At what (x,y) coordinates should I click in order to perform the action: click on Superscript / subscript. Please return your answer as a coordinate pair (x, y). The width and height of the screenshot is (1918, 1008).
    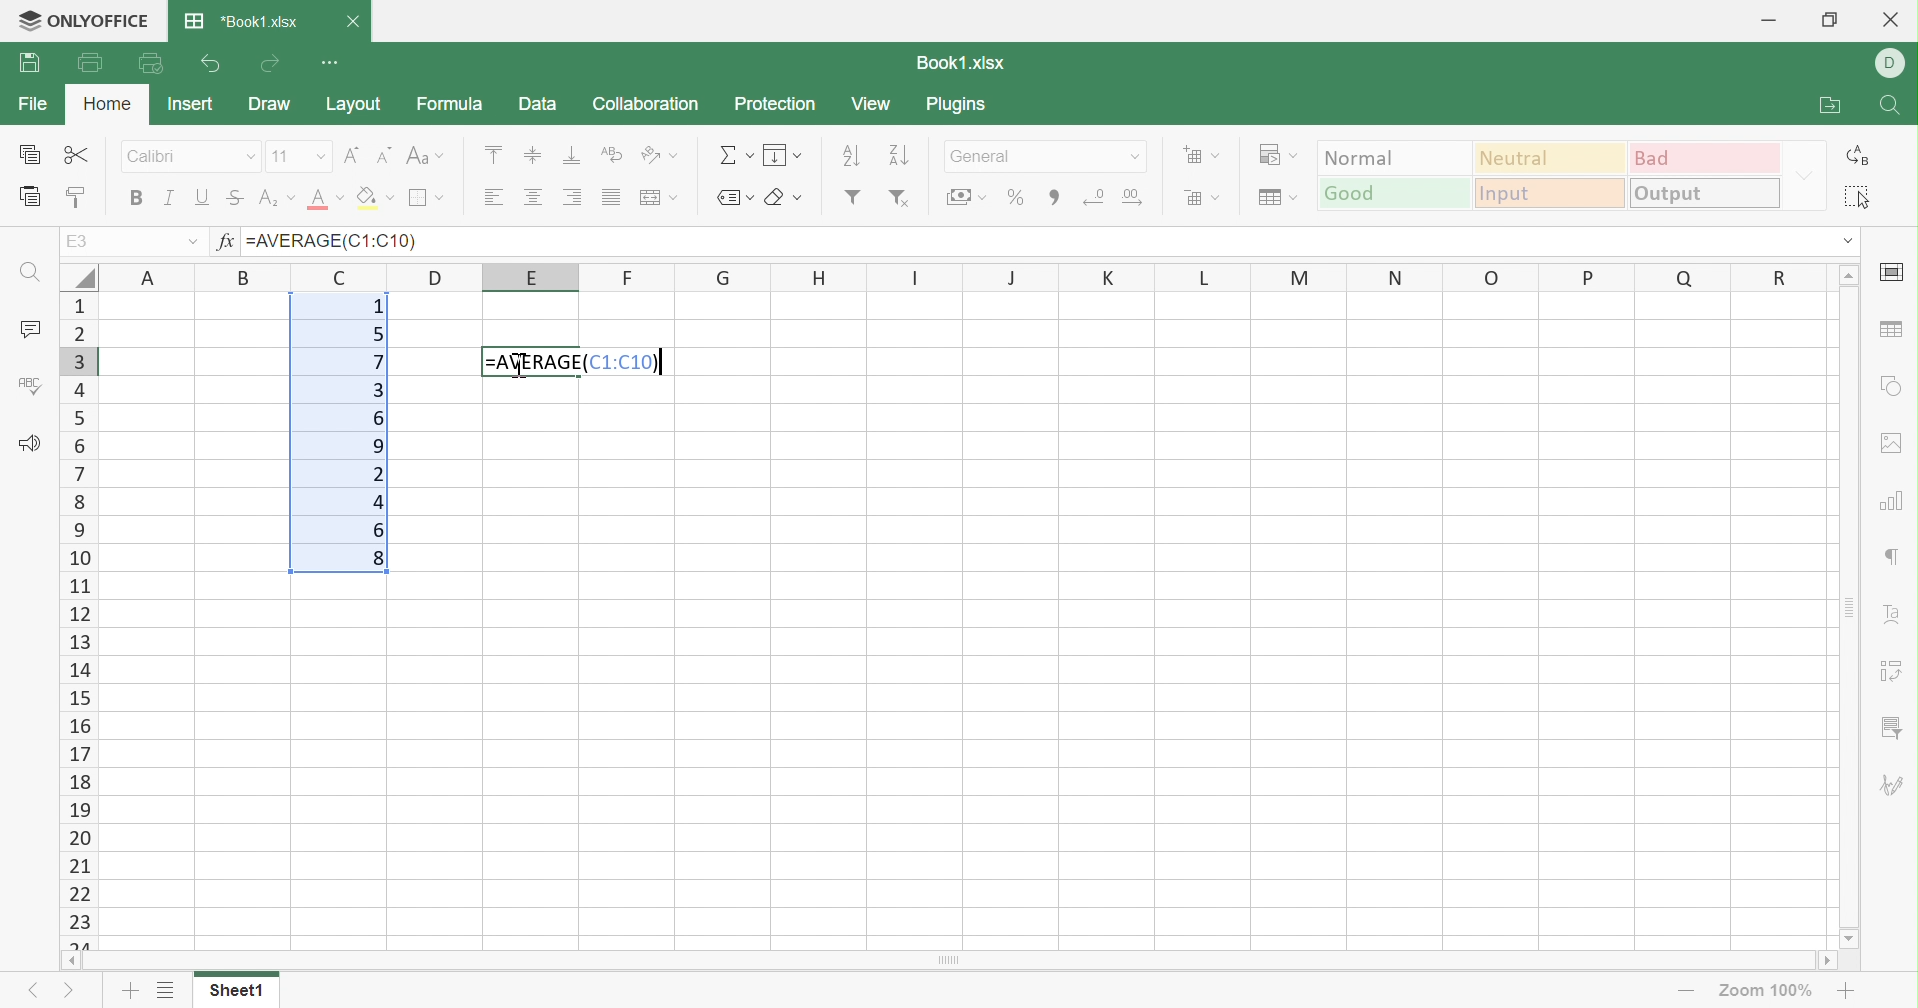
    Looking at the image, I should click on (280, 197).